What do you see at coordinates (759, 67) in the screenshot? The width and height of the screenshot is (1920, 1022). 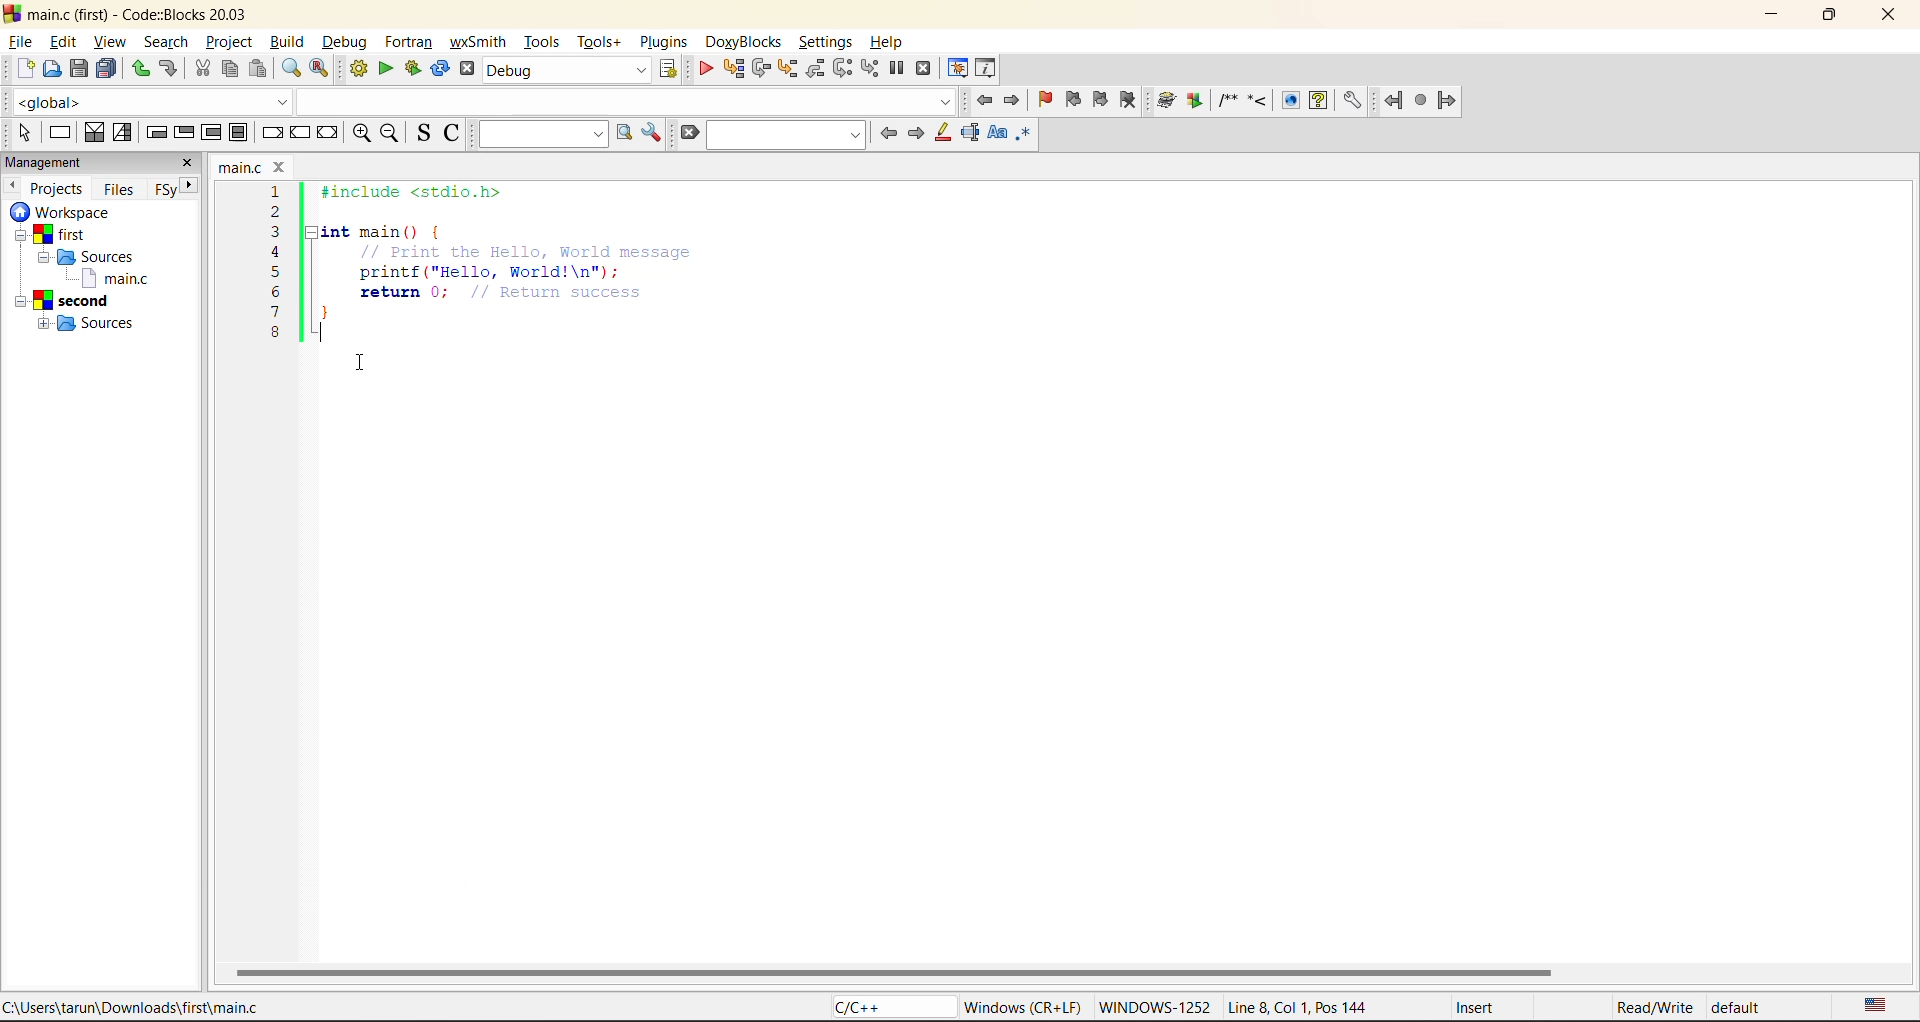 I see `next line` at bounding box center [759, 67].